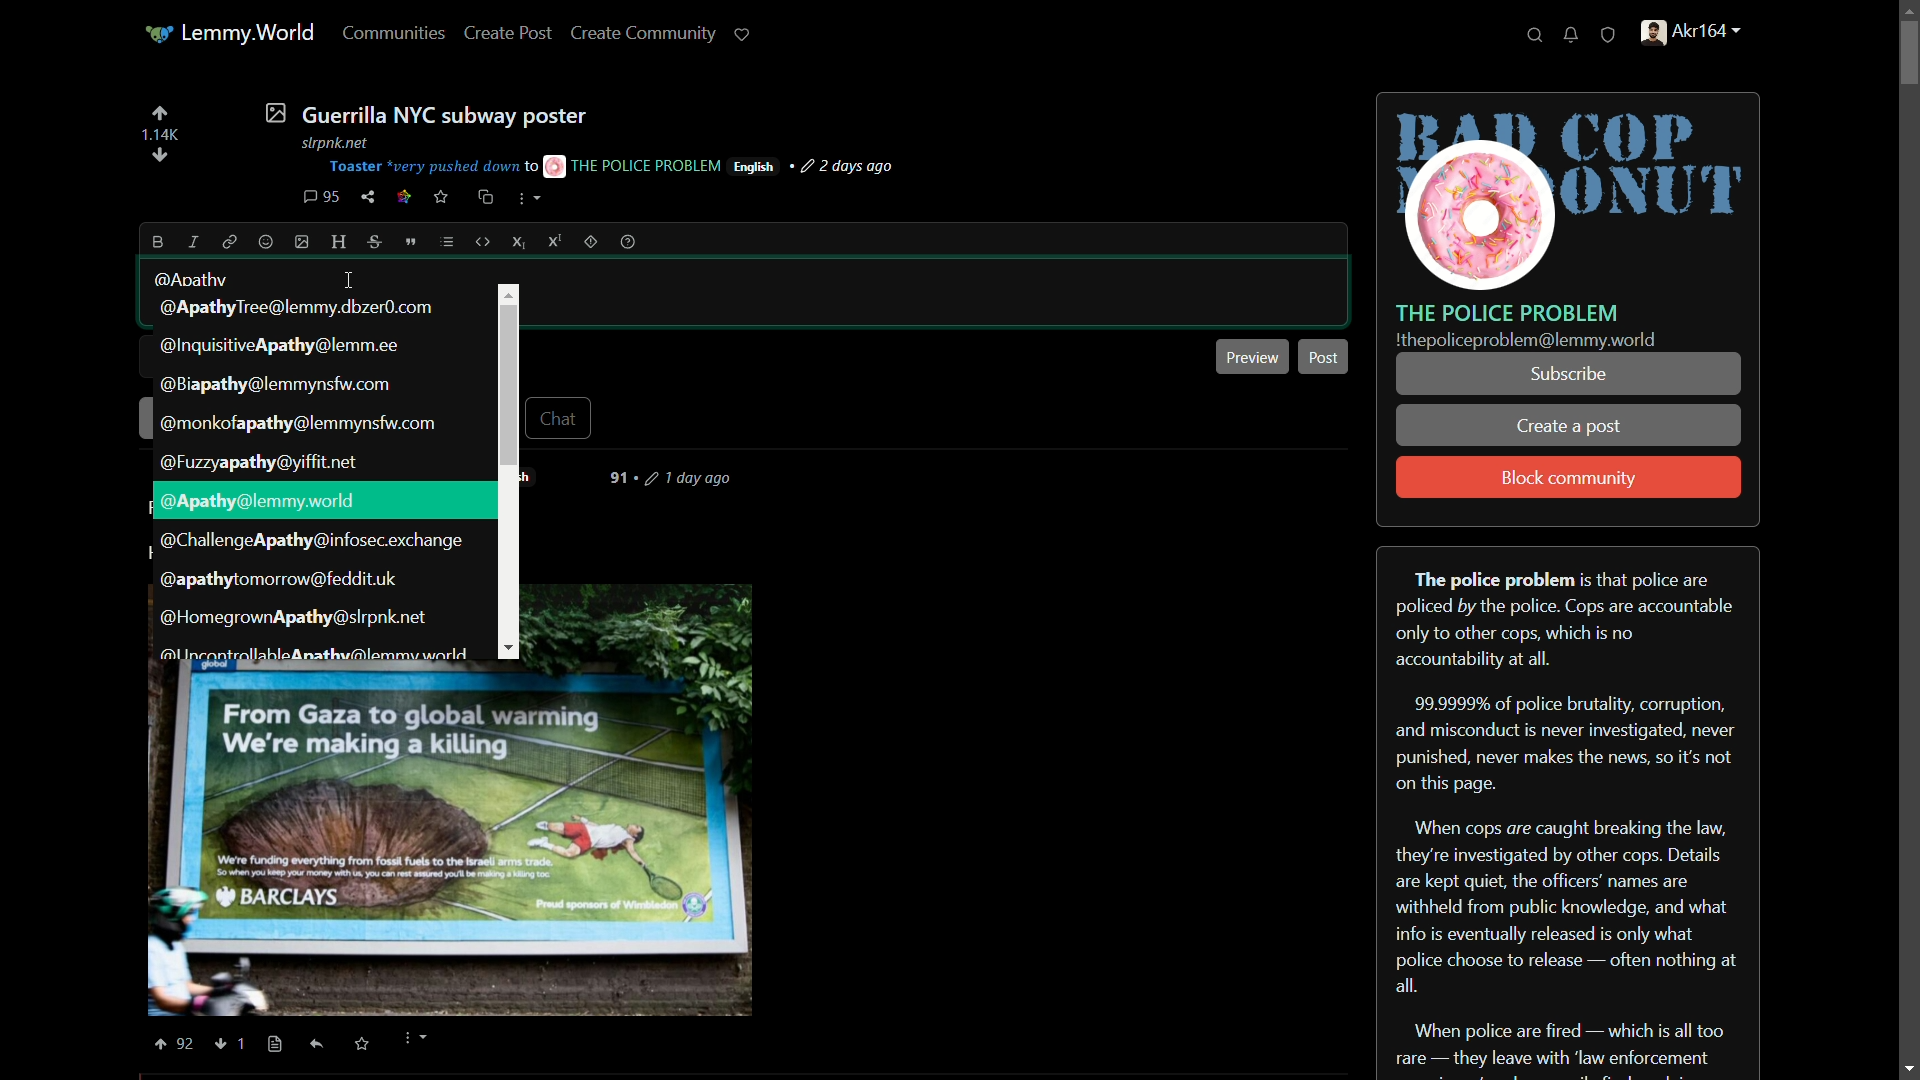 The height and width of the screenshot is (1080, 1920). I want to click on more options, so click(413, 1040).